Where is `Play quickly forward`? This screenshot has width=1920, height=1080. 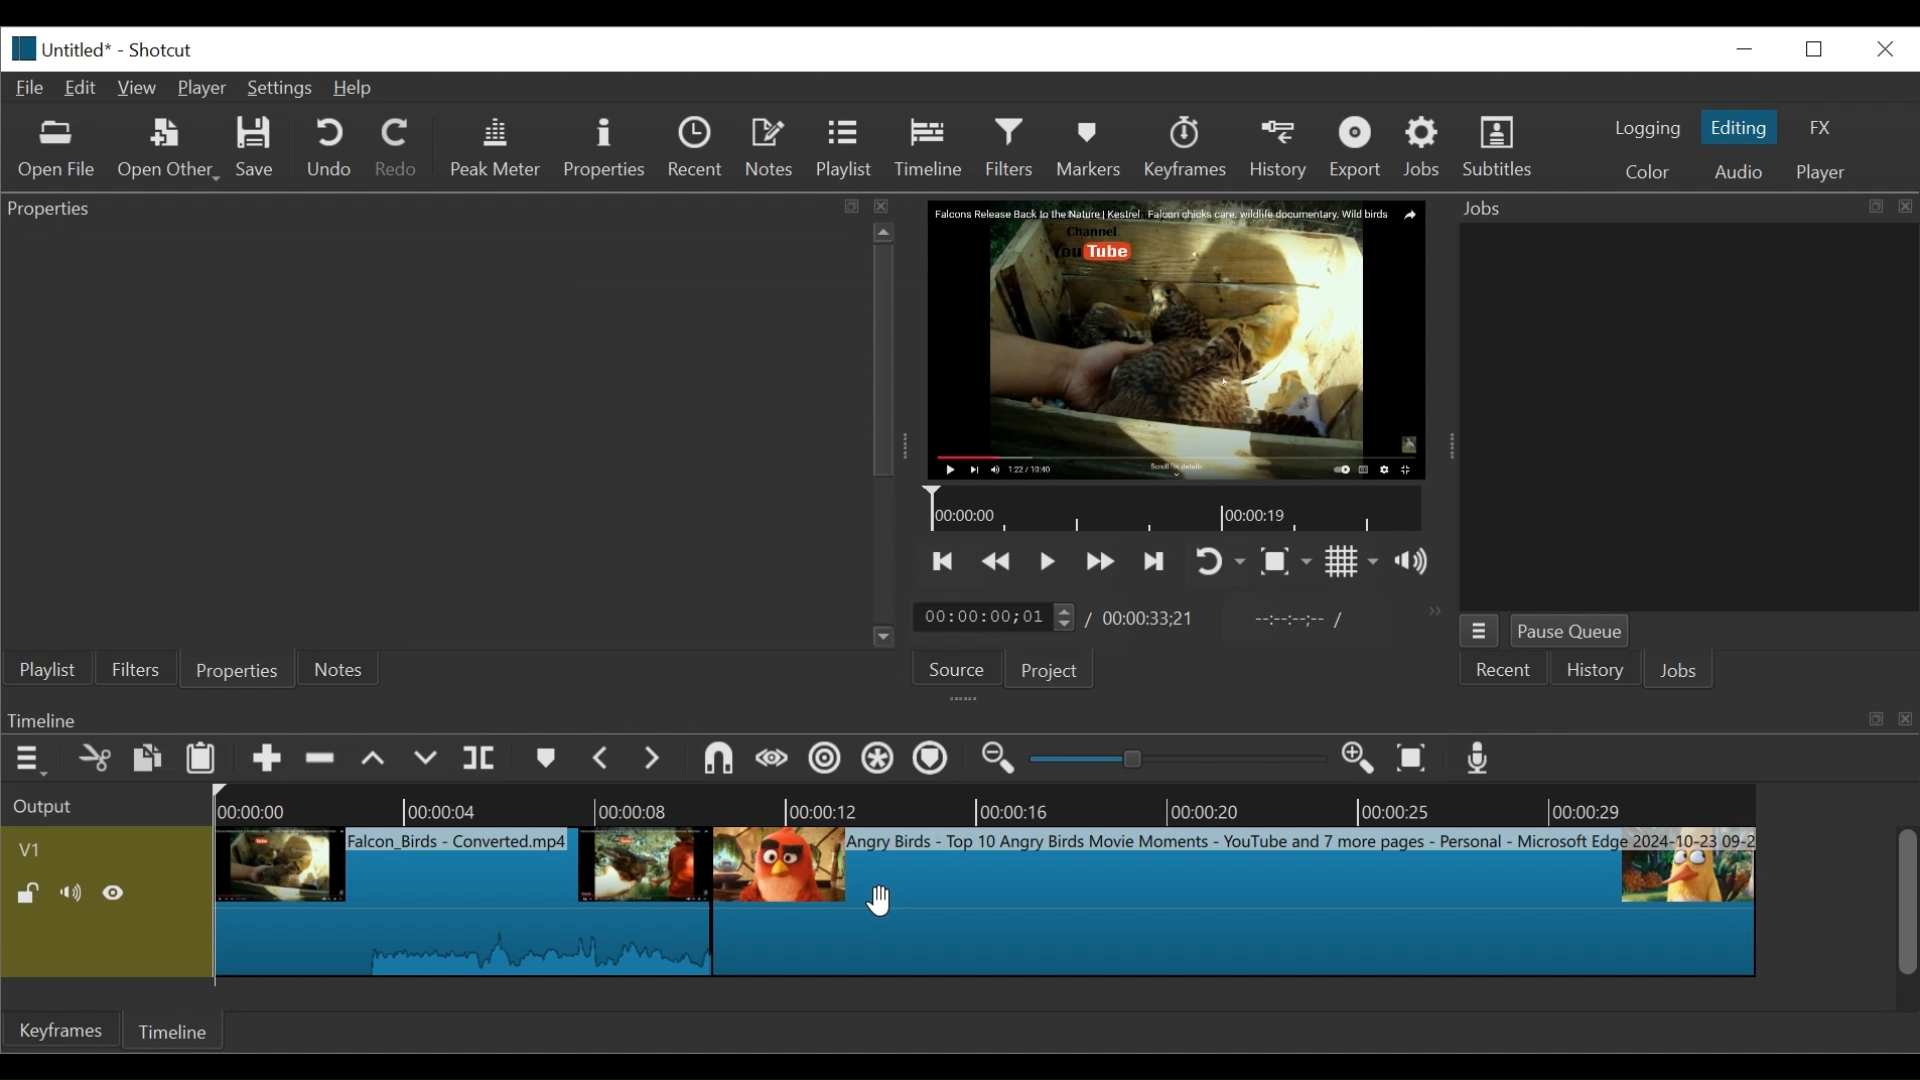 Play quickly forward is located at coordinates (1100, 561).